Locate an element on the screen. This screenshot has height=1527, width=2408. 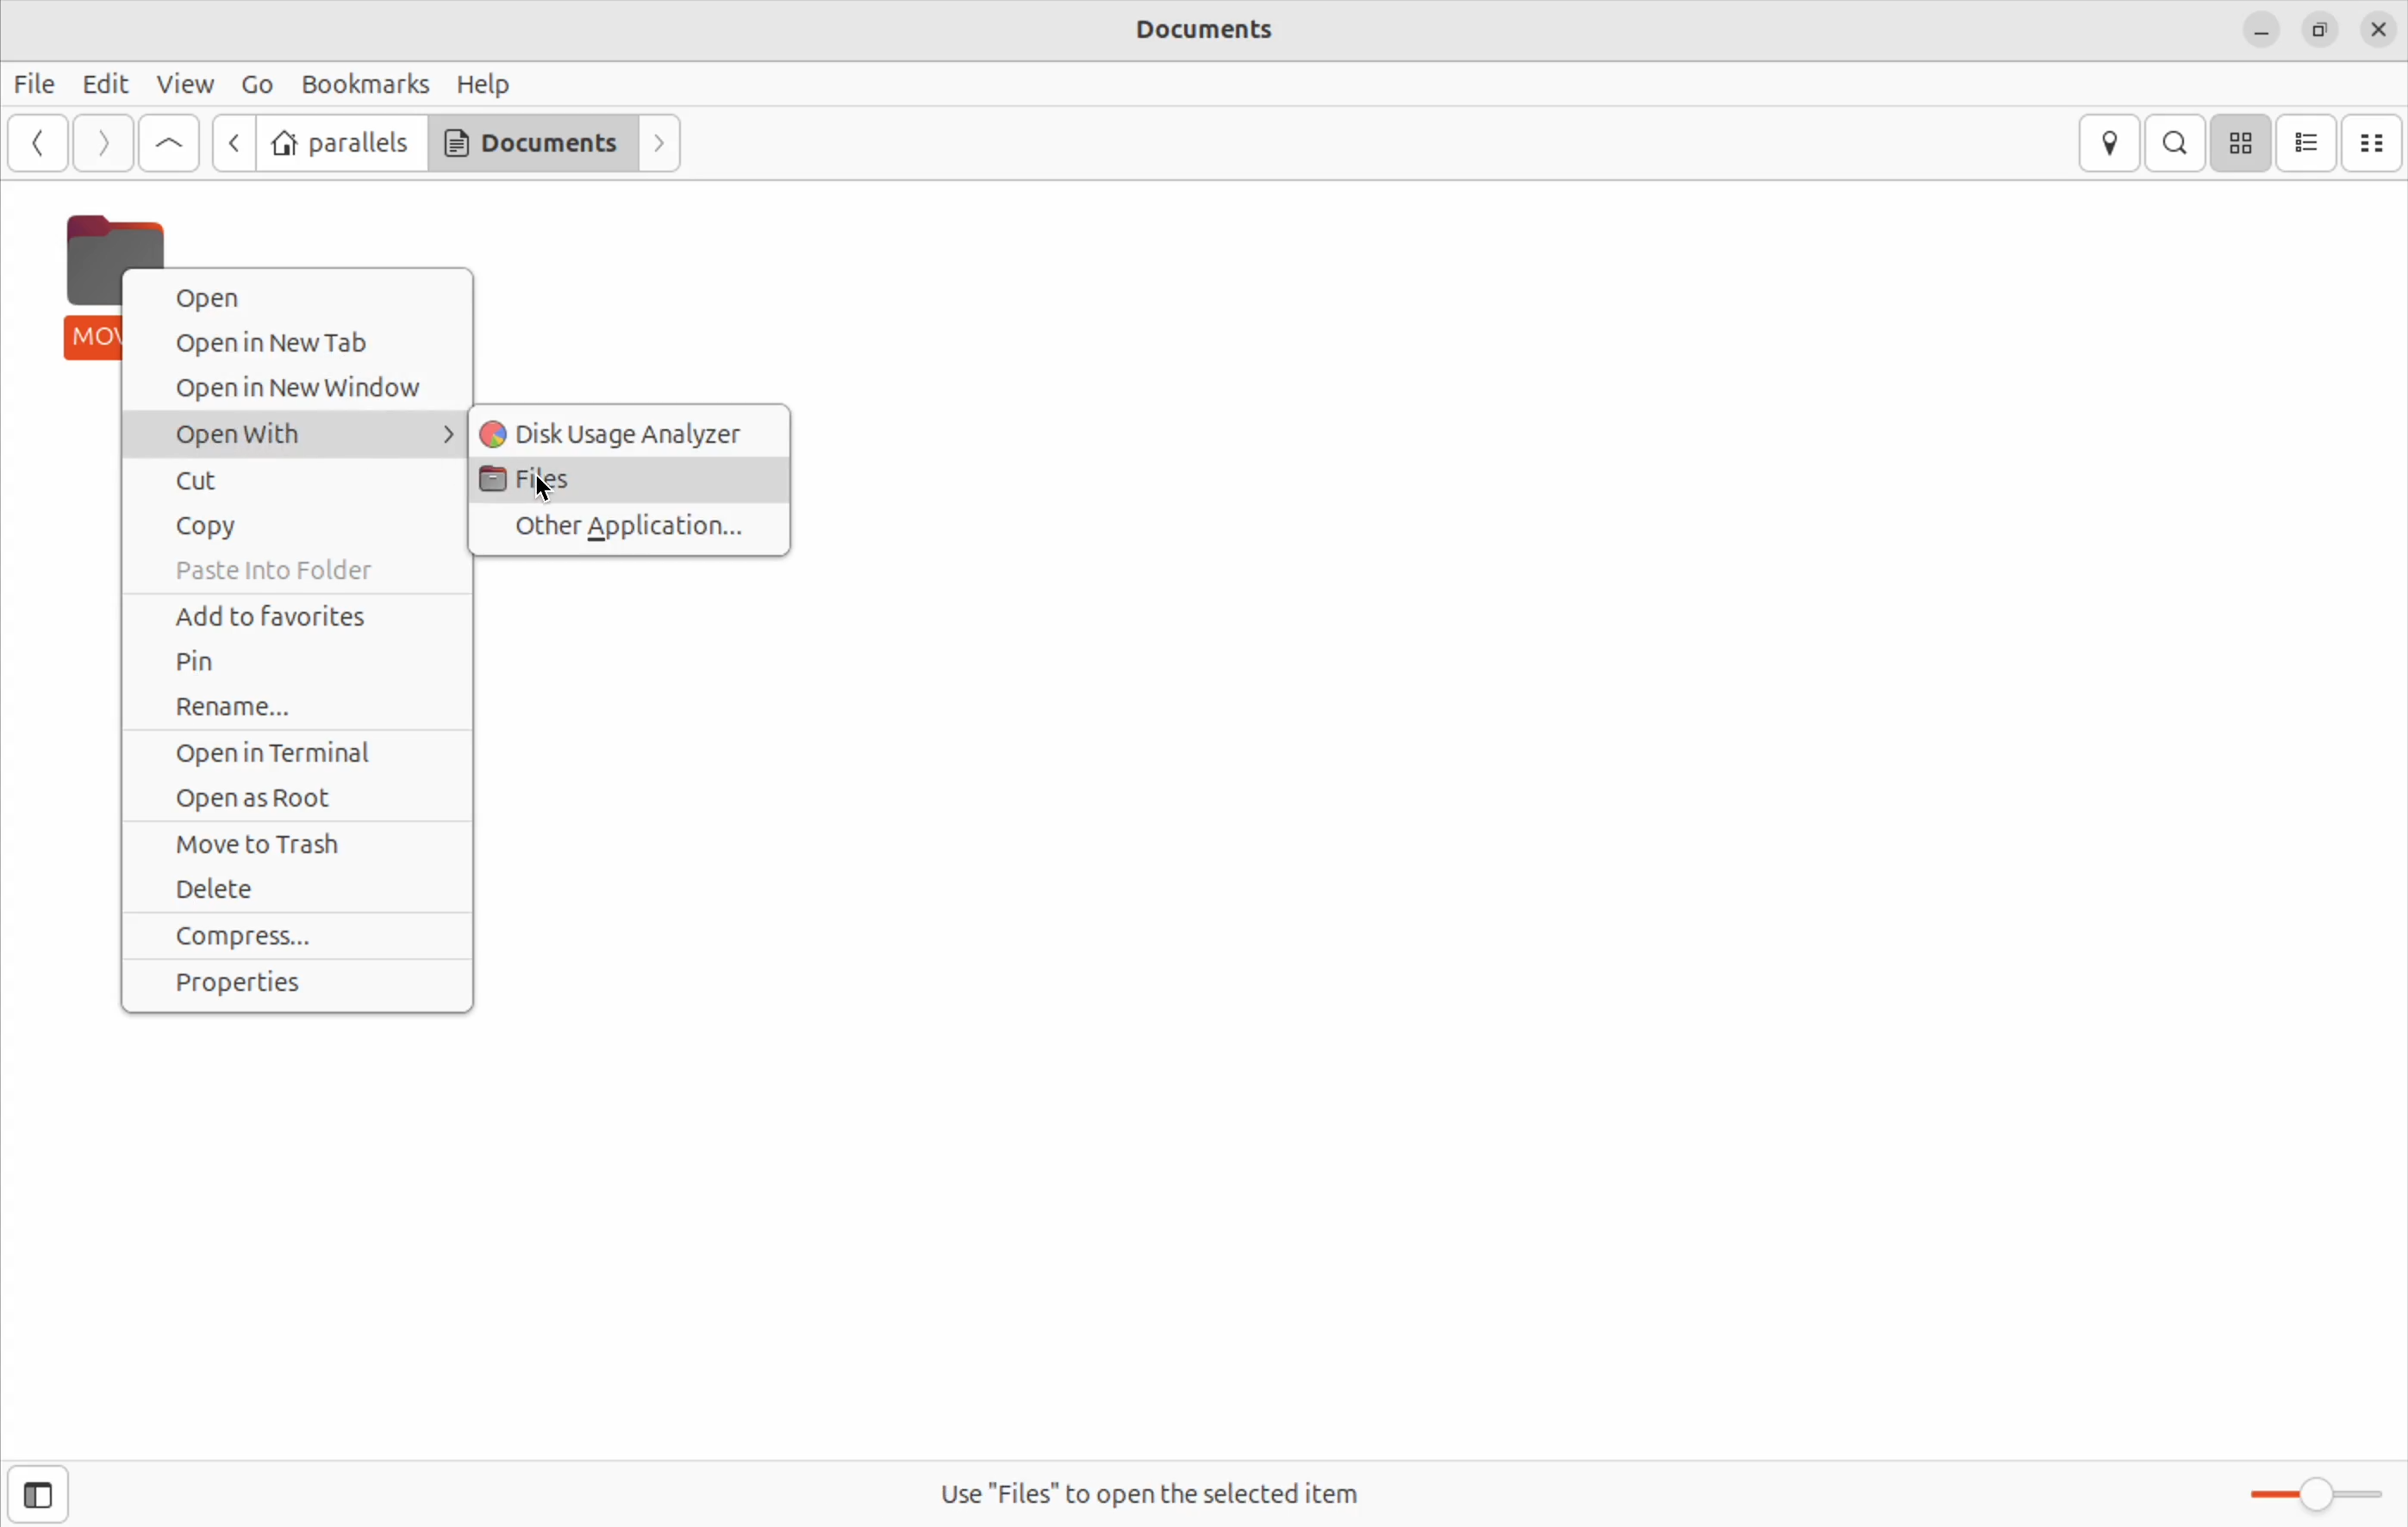
Open is located at coordinates (302, 297).